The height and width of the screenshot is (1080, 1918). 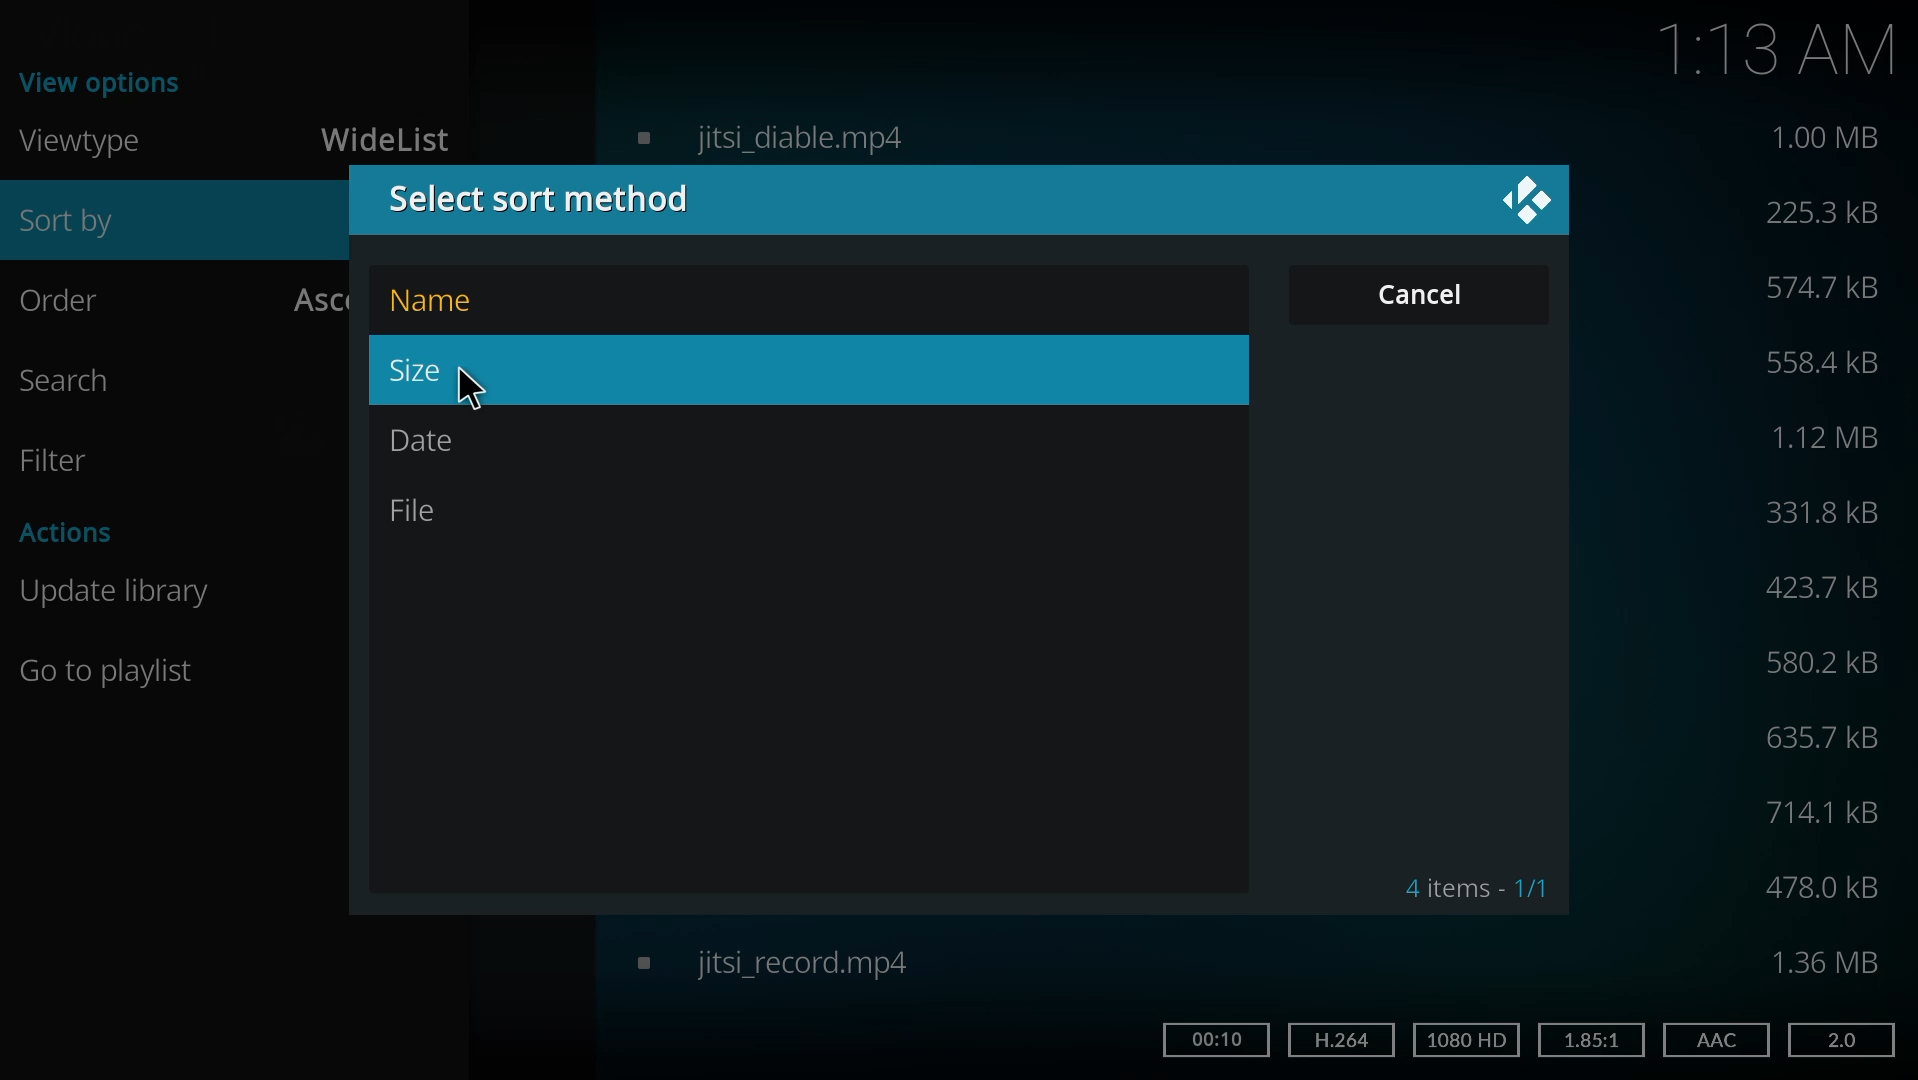 What do you see at coordinates (475, 390) in the screenshot?
I see `cursor` at bounding box center [475, 390].